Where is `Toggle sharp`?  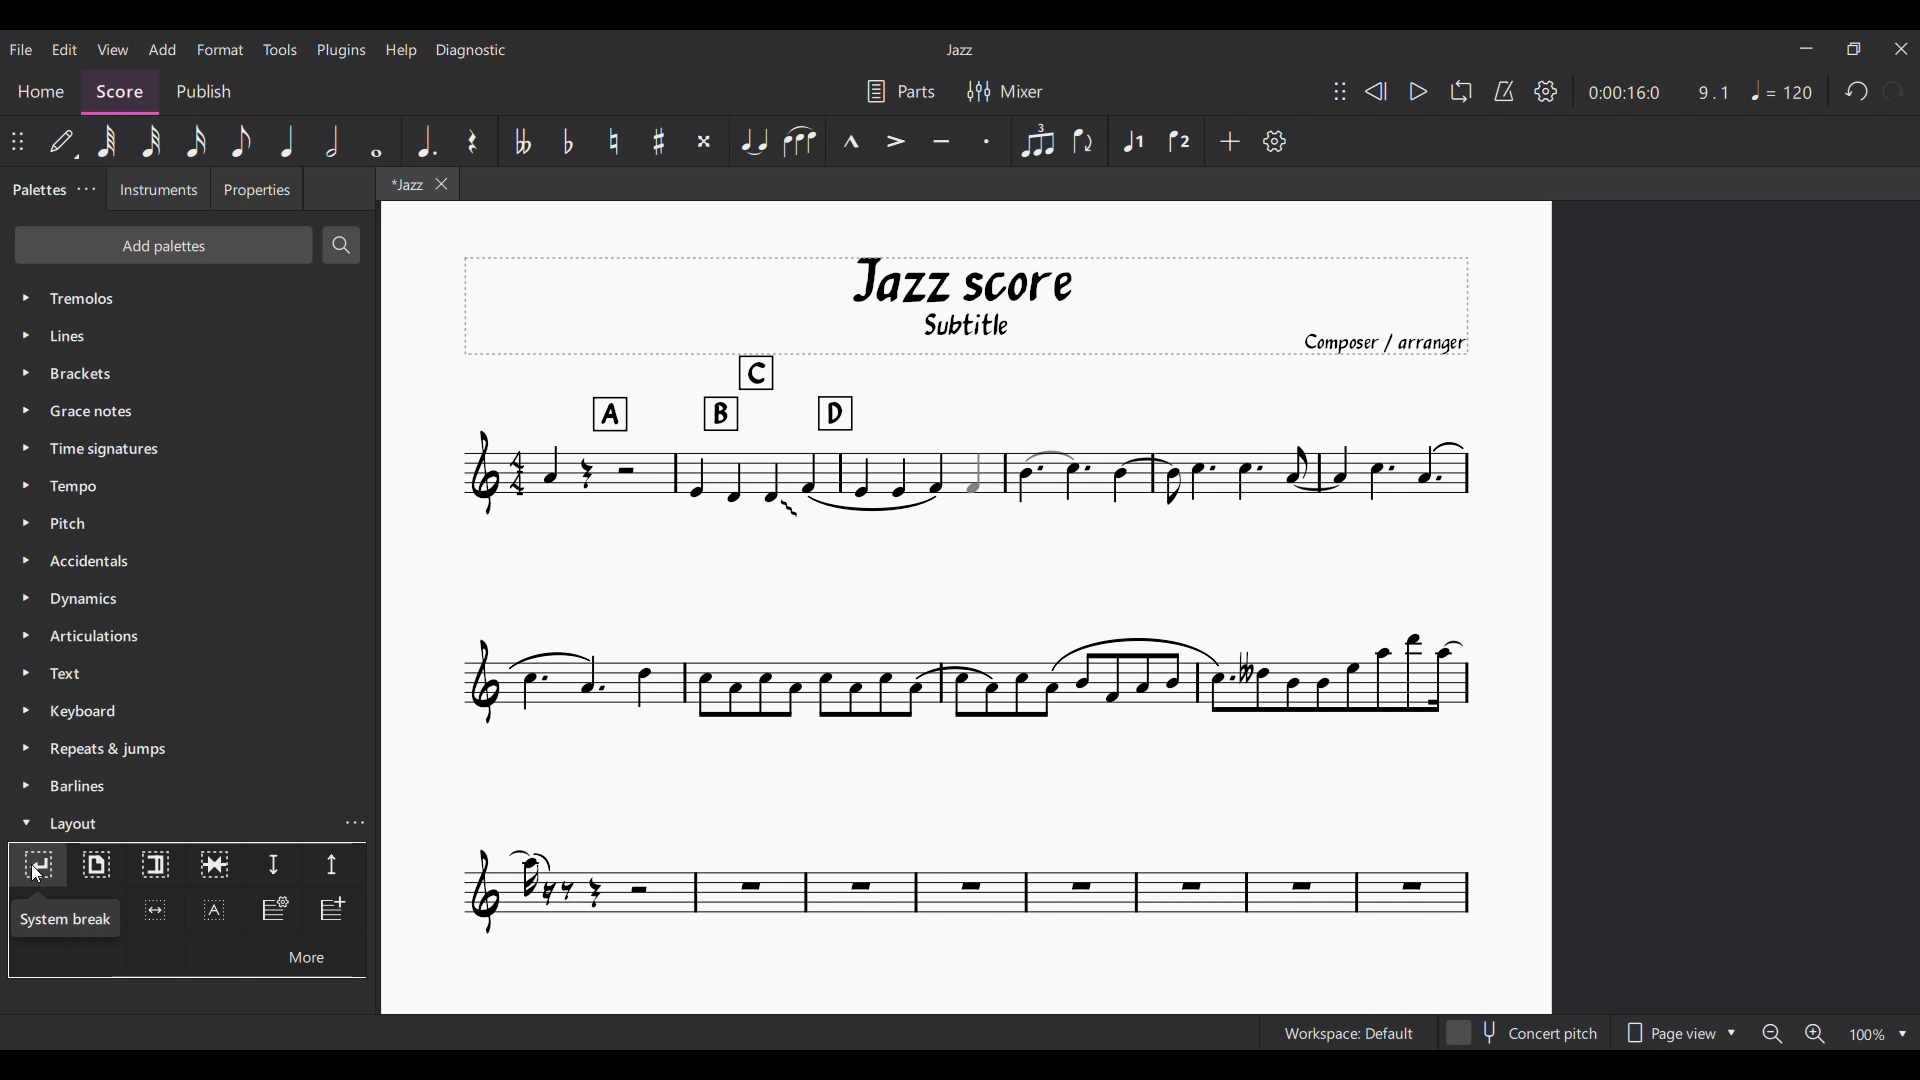
Toggle sharp is located at coordinates (660, 141).